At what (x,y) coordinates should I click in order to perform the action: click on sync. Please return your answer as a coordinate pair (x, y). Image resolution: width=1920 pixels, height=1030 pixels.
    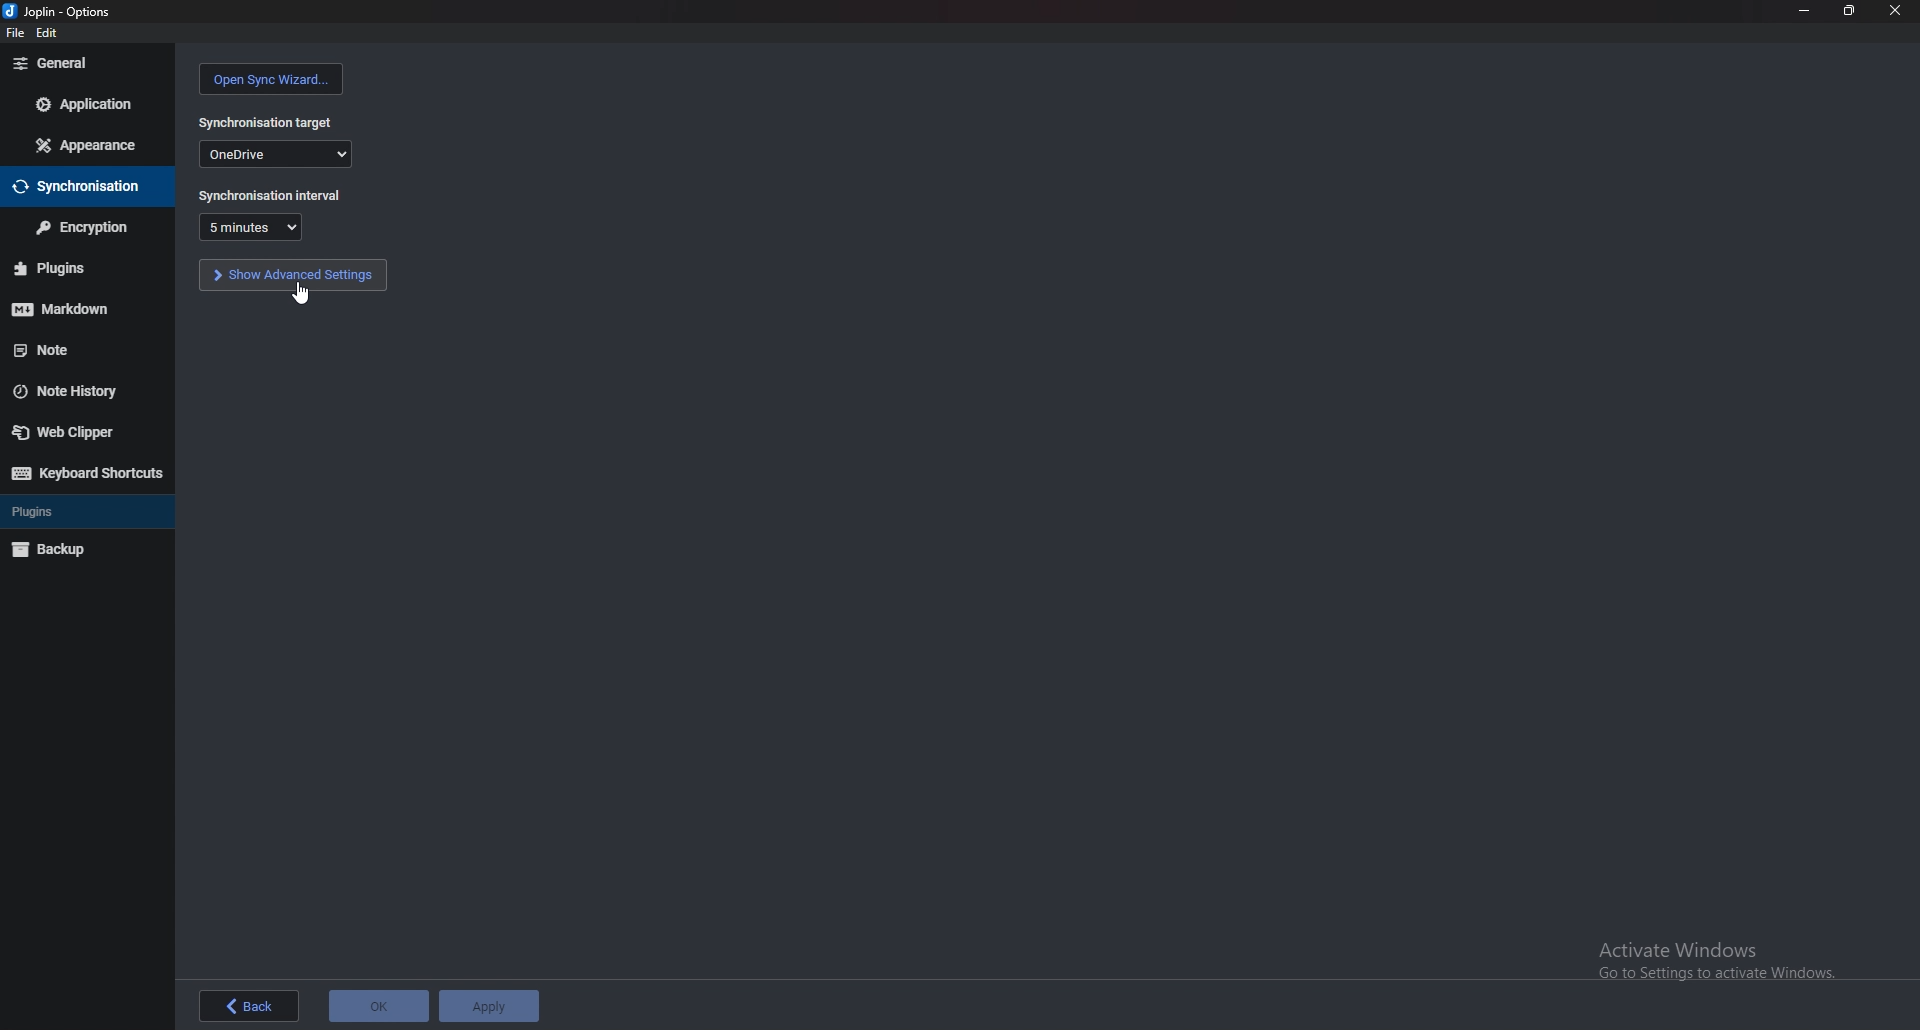
    Looking at the image, I should click on (83, 185).